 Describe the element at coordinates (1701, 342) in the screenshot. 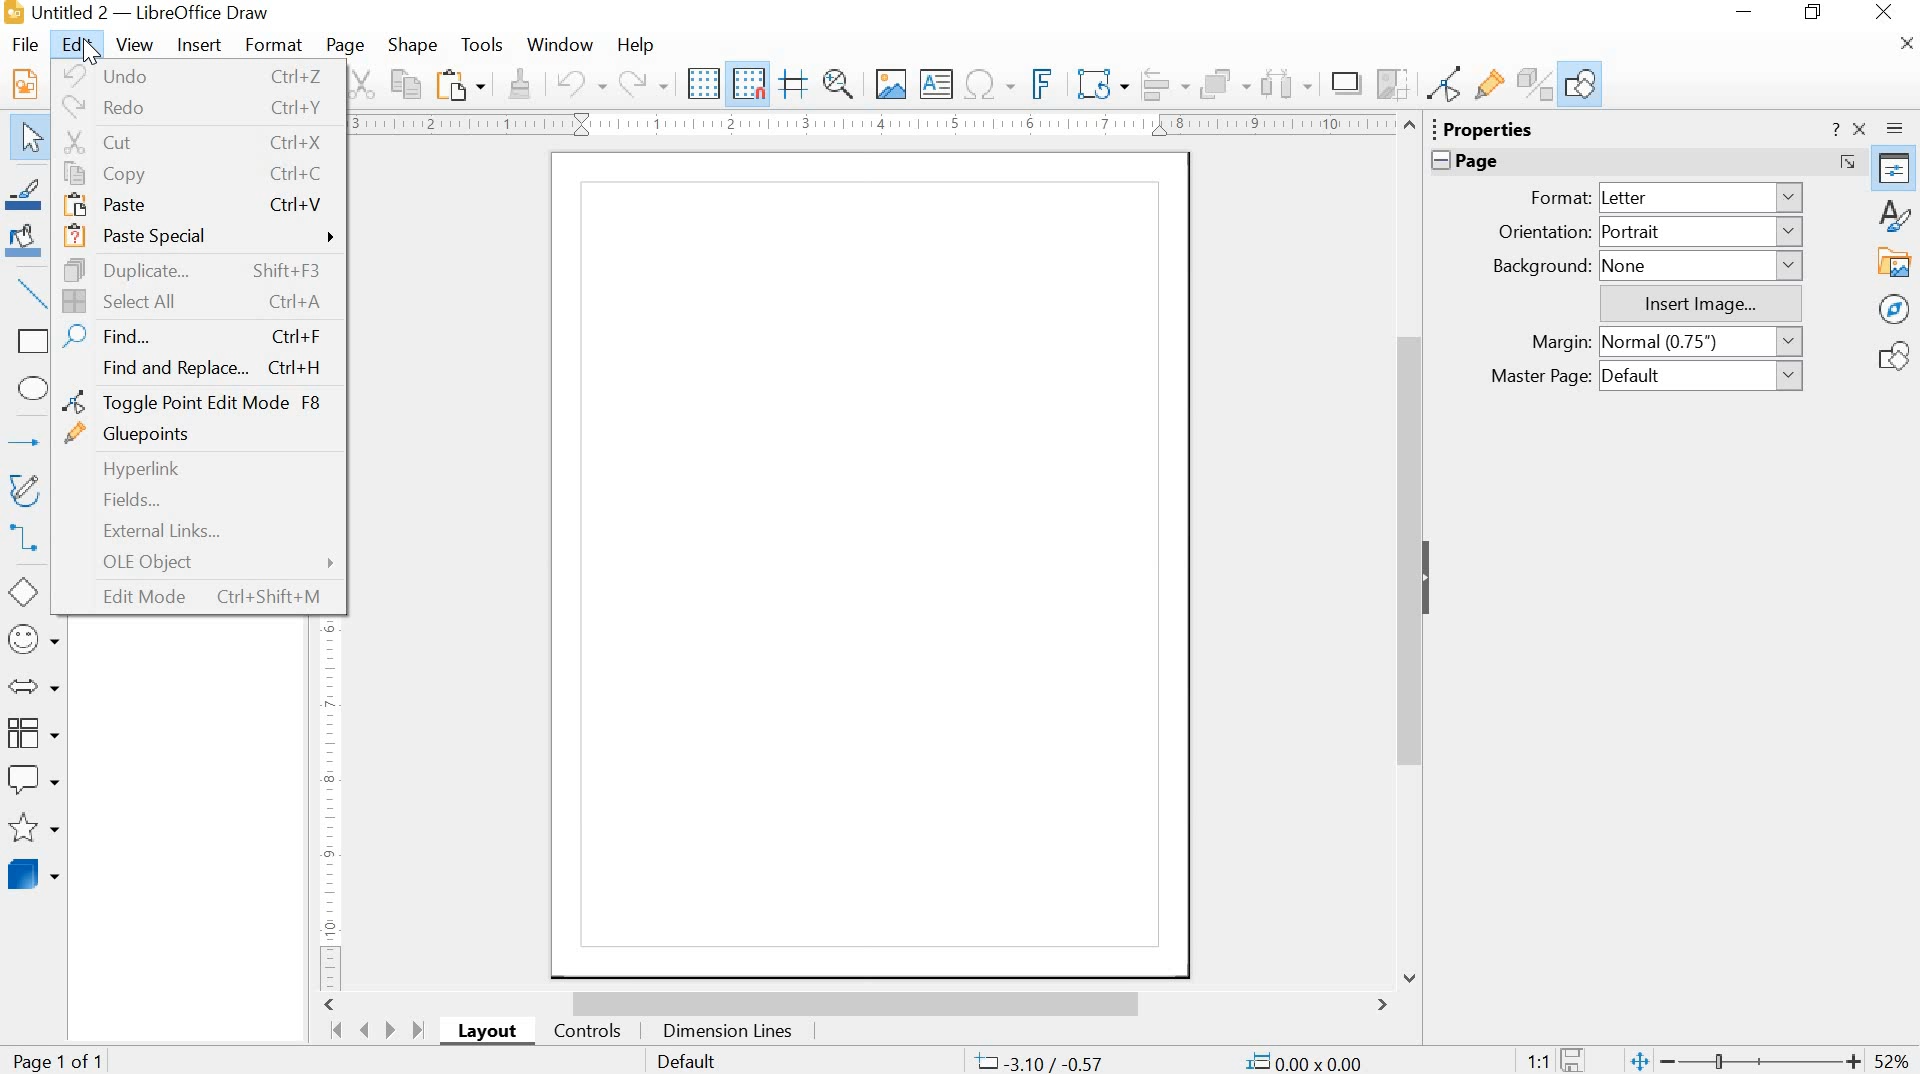

I see `Normal (0.75")` at that location.